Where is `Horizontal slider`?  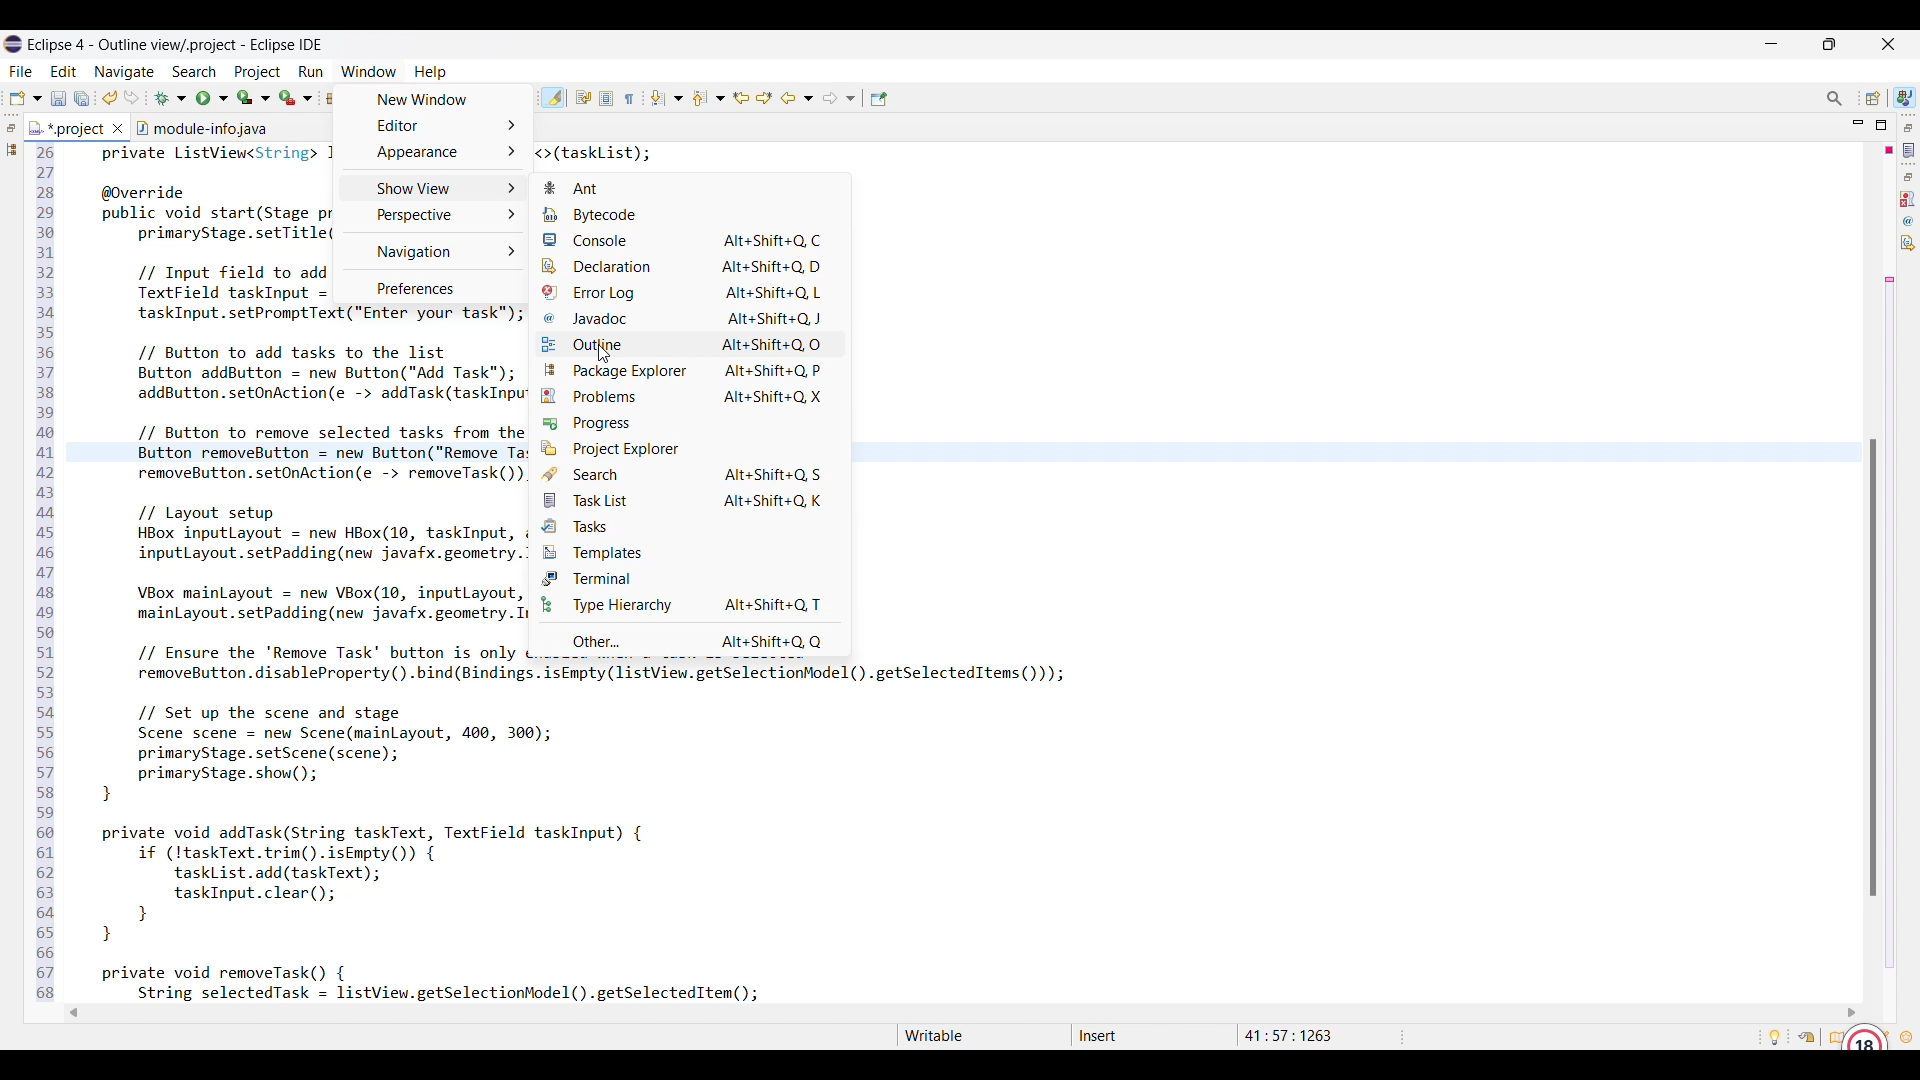 Horizontal slider is located at coordinates (963, 1013).